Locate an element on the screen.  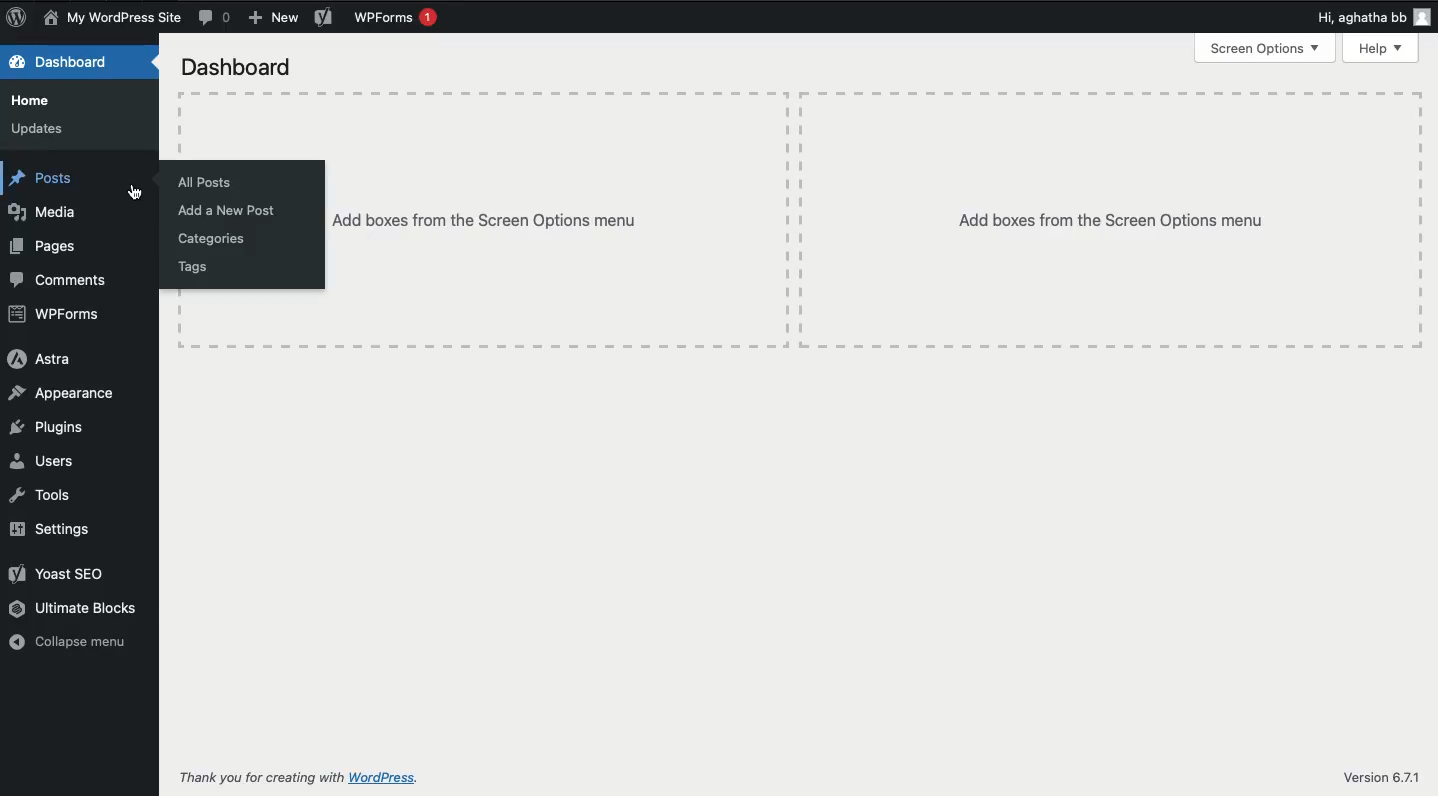
Screen options is located at coordinates (1264, 48).